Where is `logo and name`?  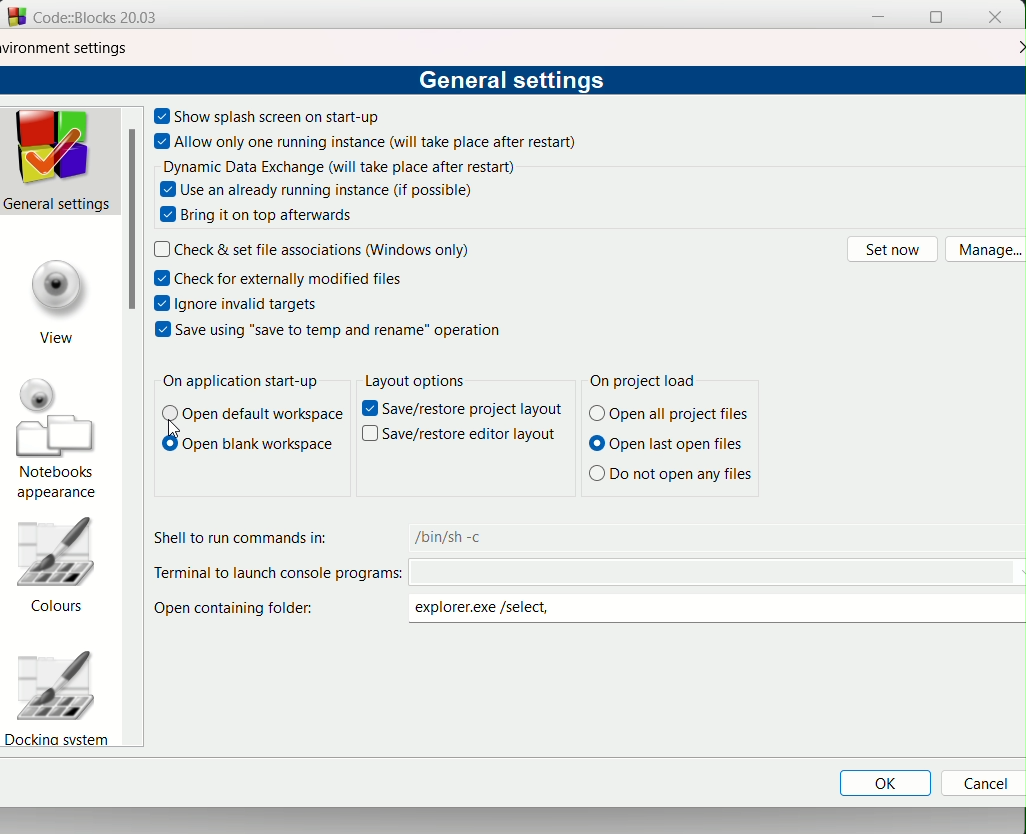 logo and name is located at coordinates (17, 18).